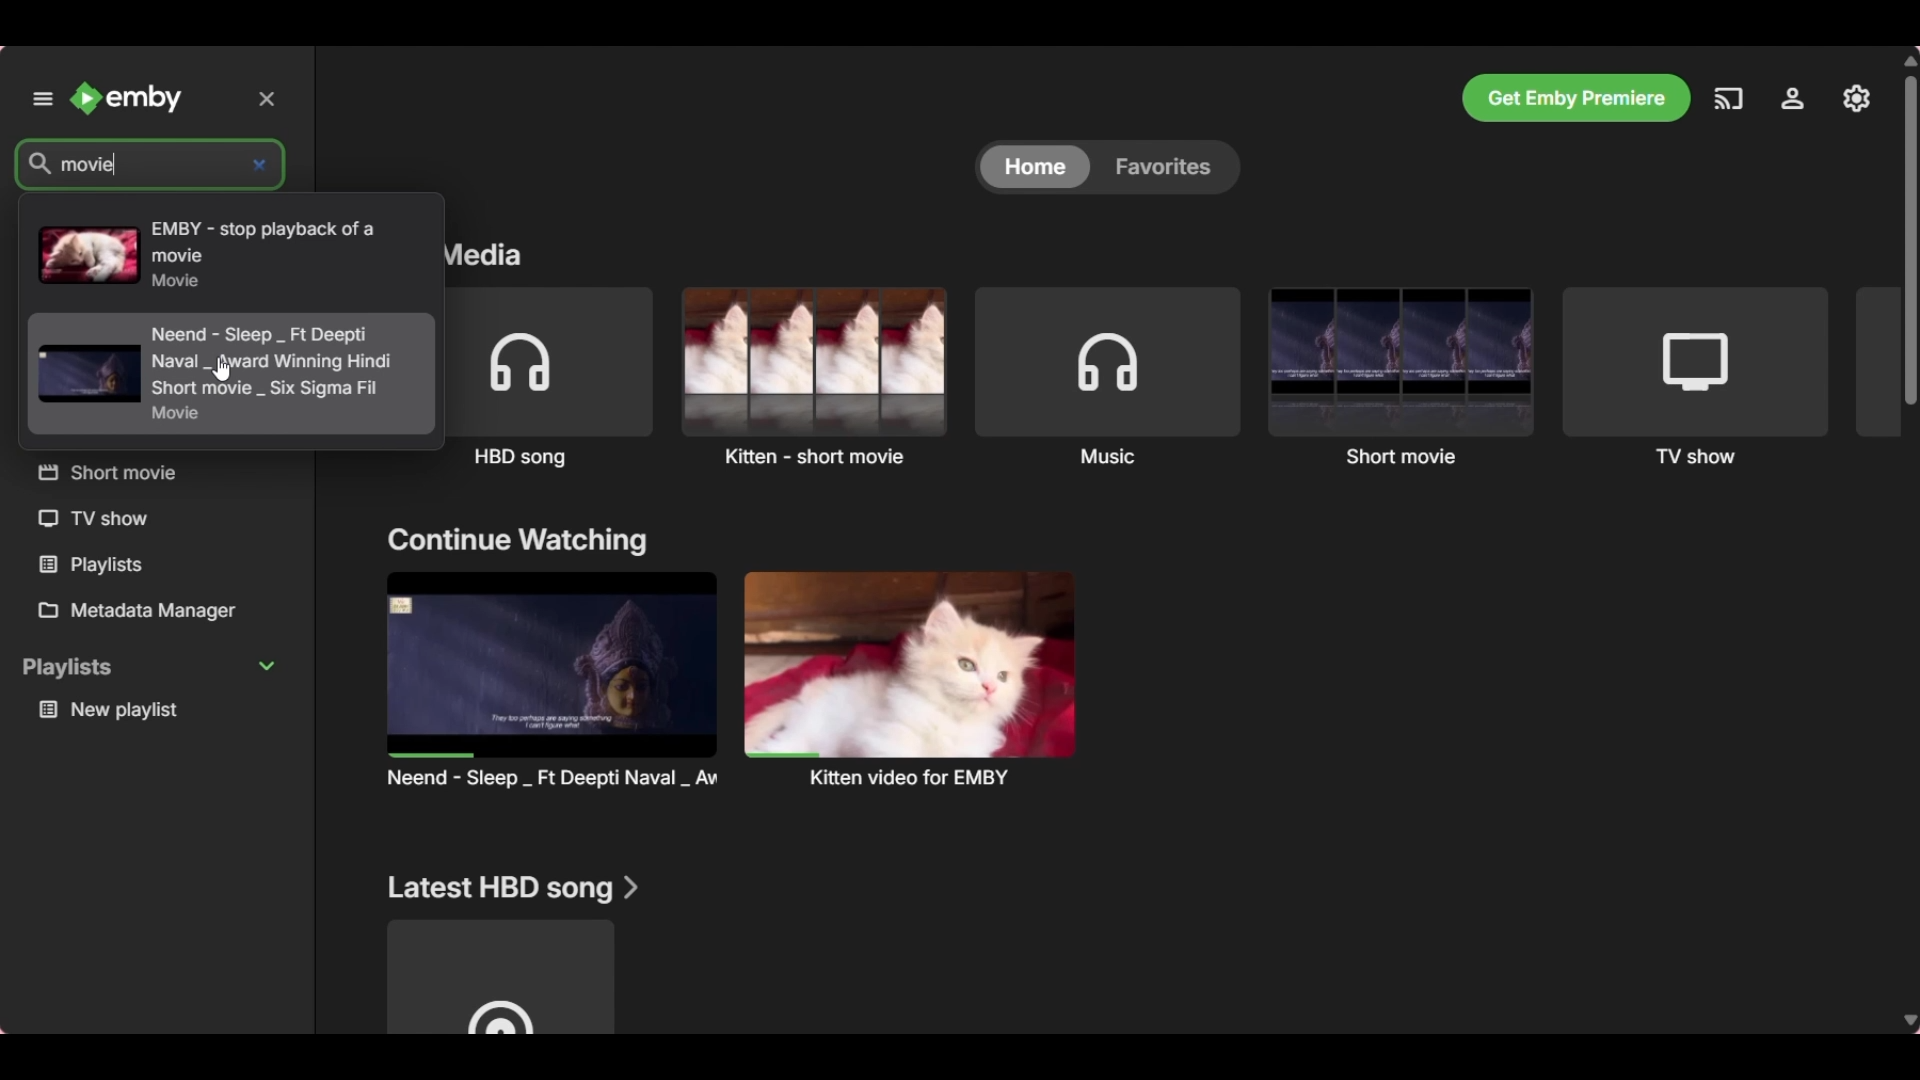  What do you see at coordinates (127, 98) in the screenshot?
I see `Go to home` at bounding box center [127, 98].